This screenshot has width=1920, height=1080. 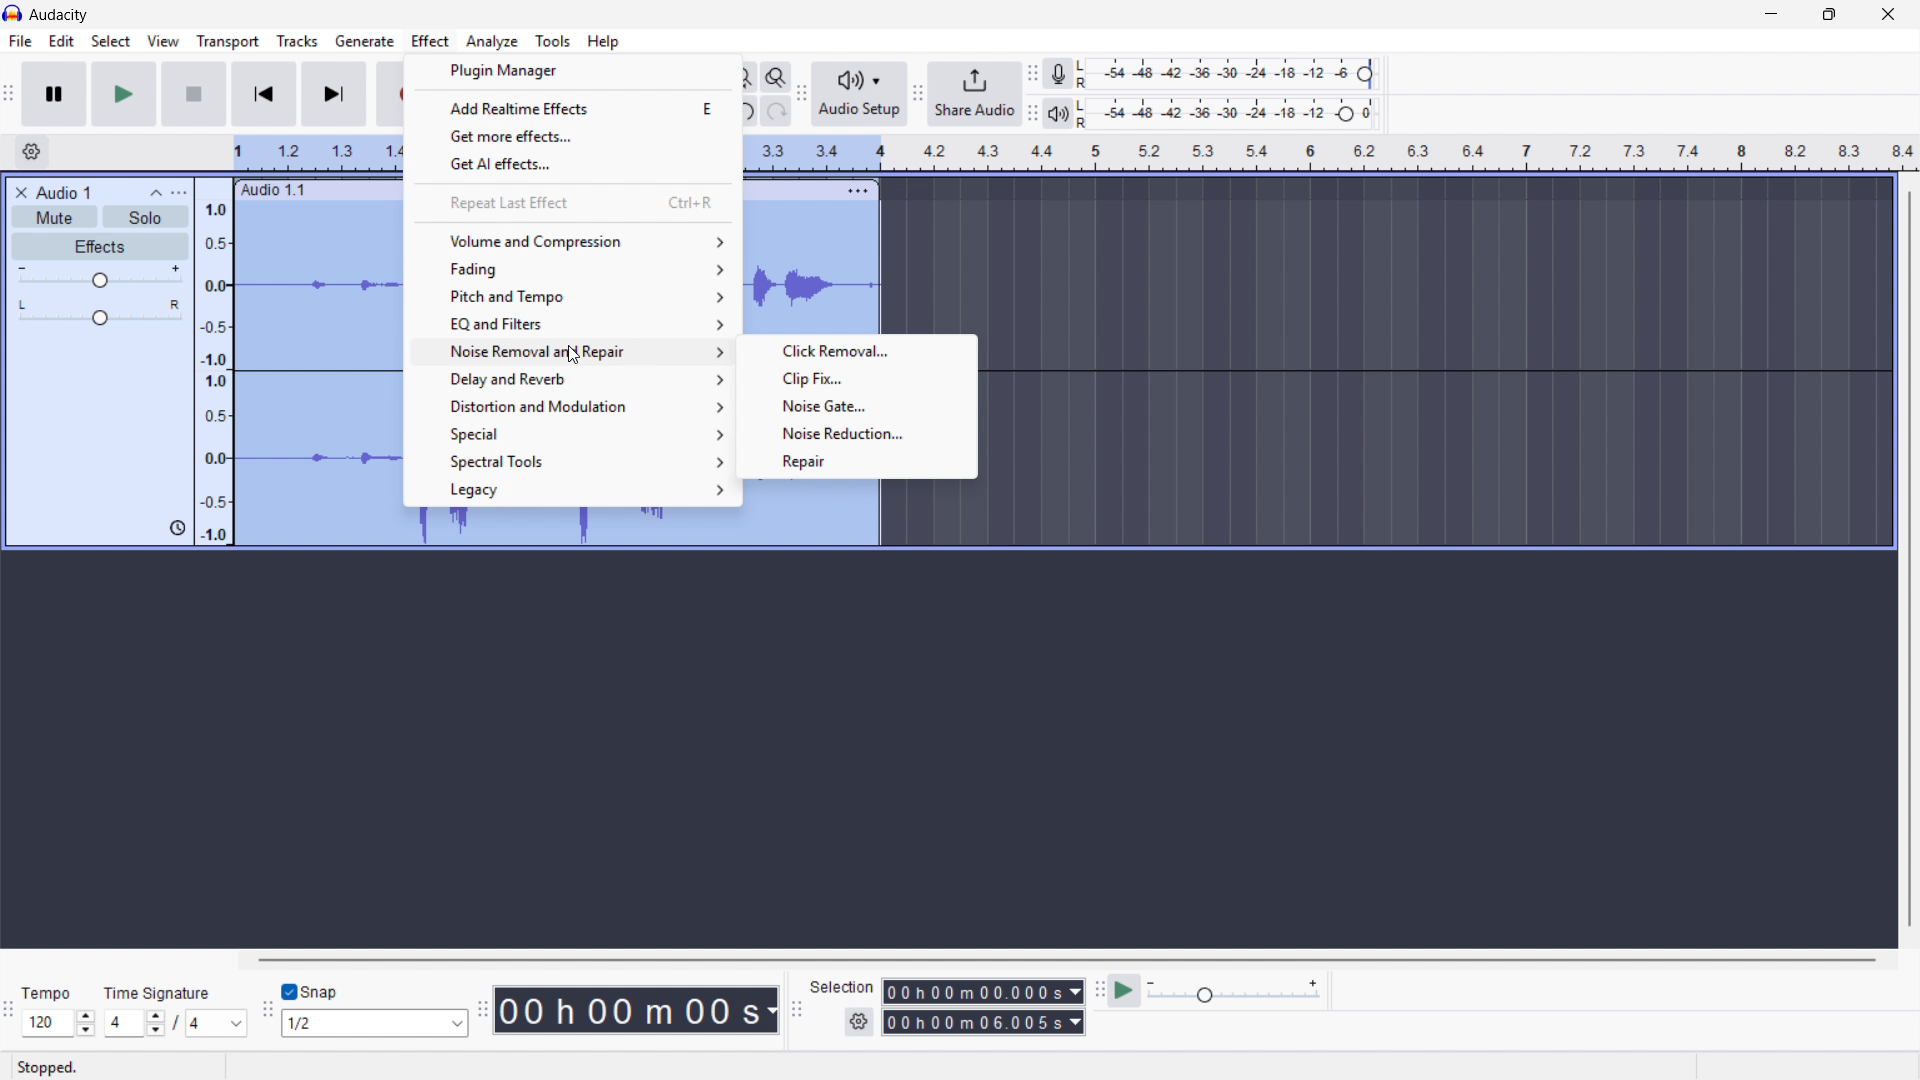 What do you see at coordinates (335, 94) in the screenshot?
I see `Skip to end ` at bounding box center [335, 94].